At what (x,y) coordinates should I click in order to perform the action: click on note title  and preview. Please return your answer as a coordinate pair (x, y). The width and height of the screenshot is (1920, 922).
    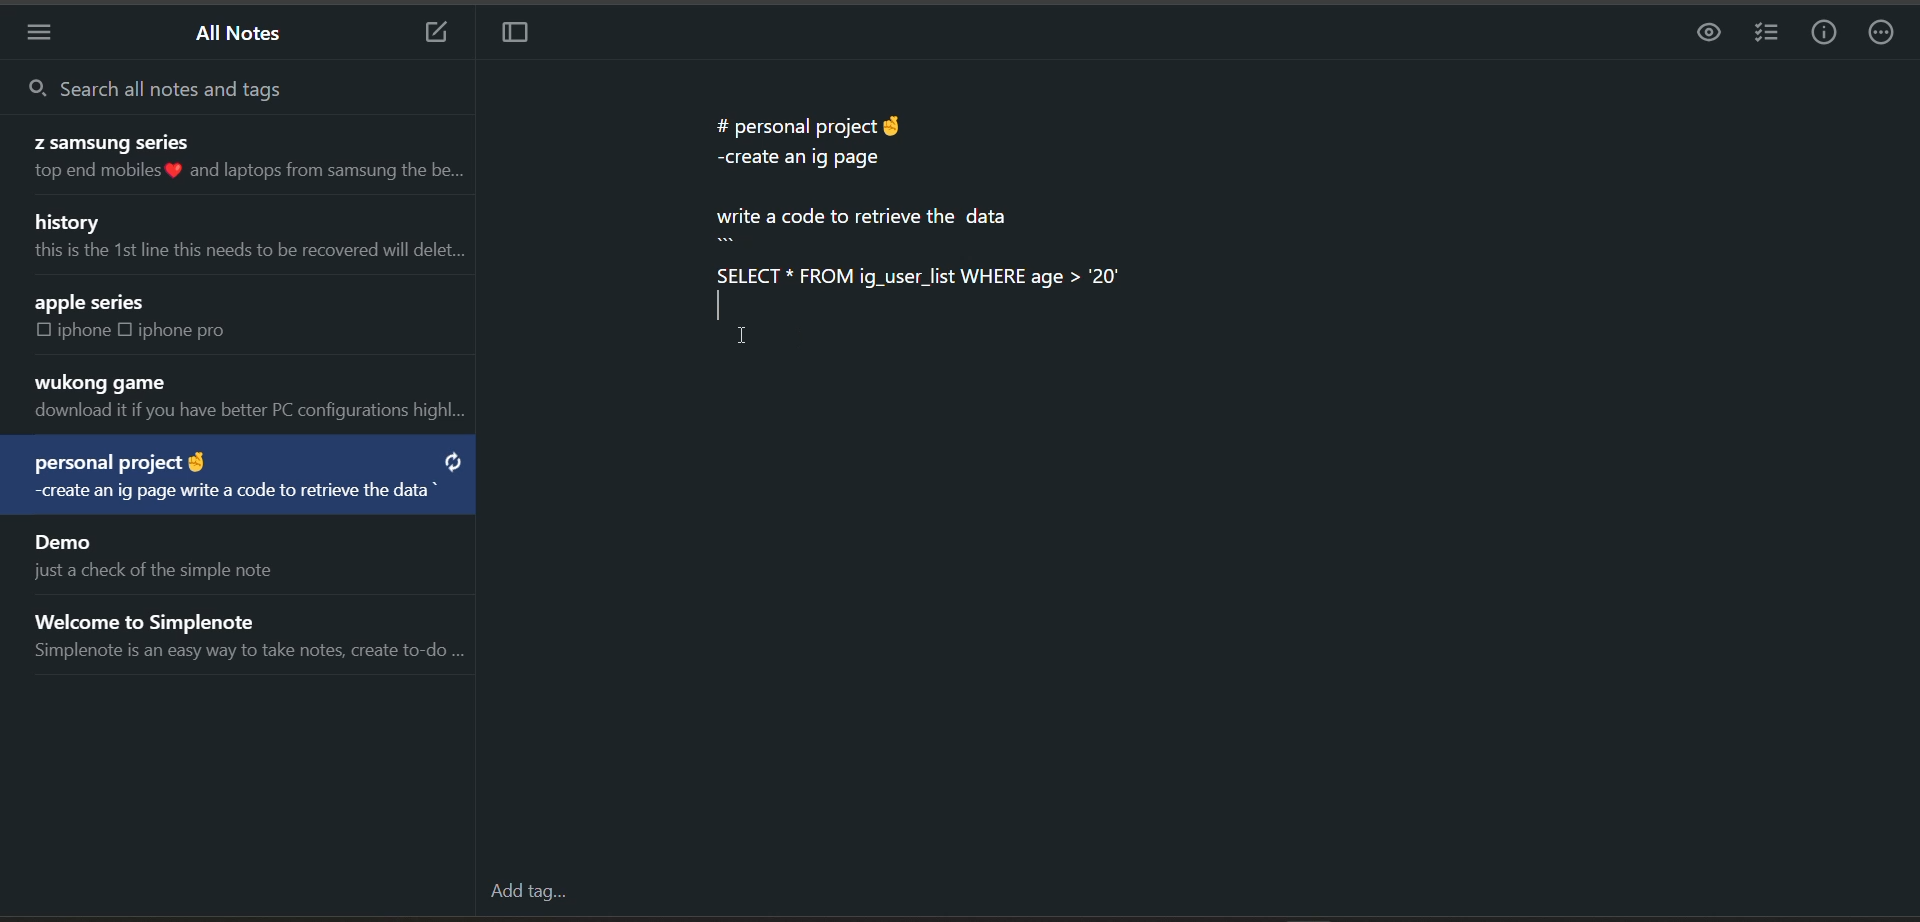
    Looking at the image, I should click on (238, 478).